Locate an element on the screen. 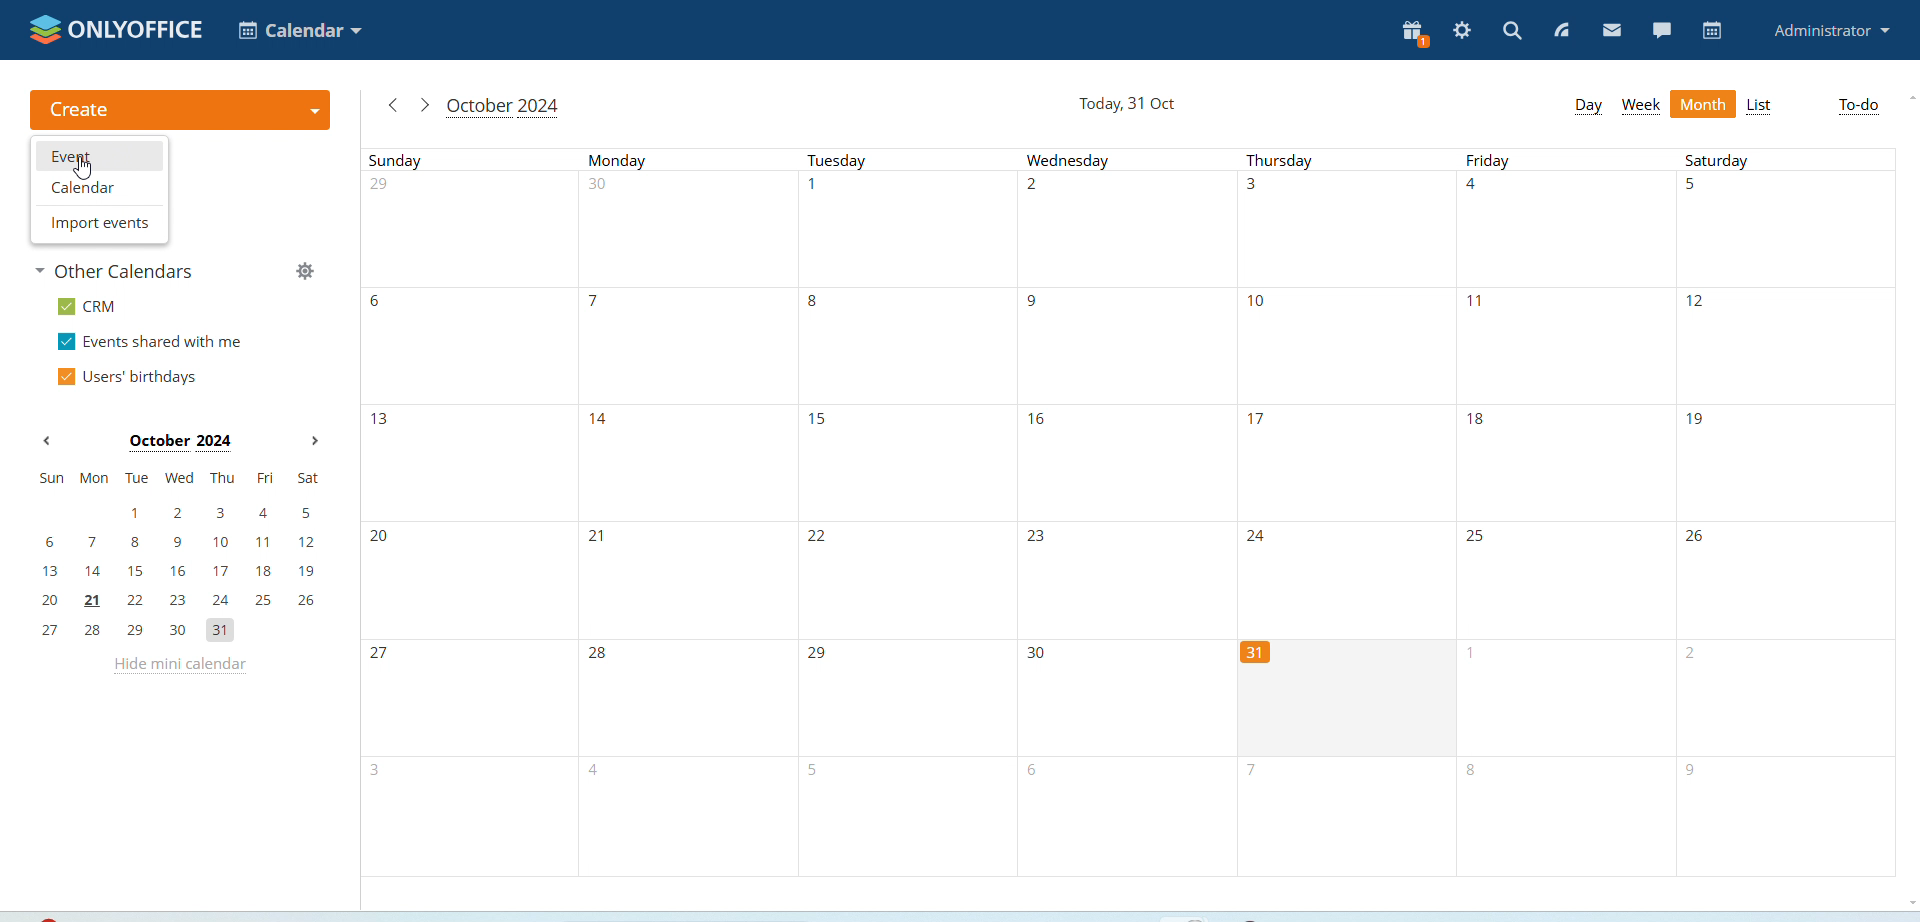  event is located at coordinates (99, 155).